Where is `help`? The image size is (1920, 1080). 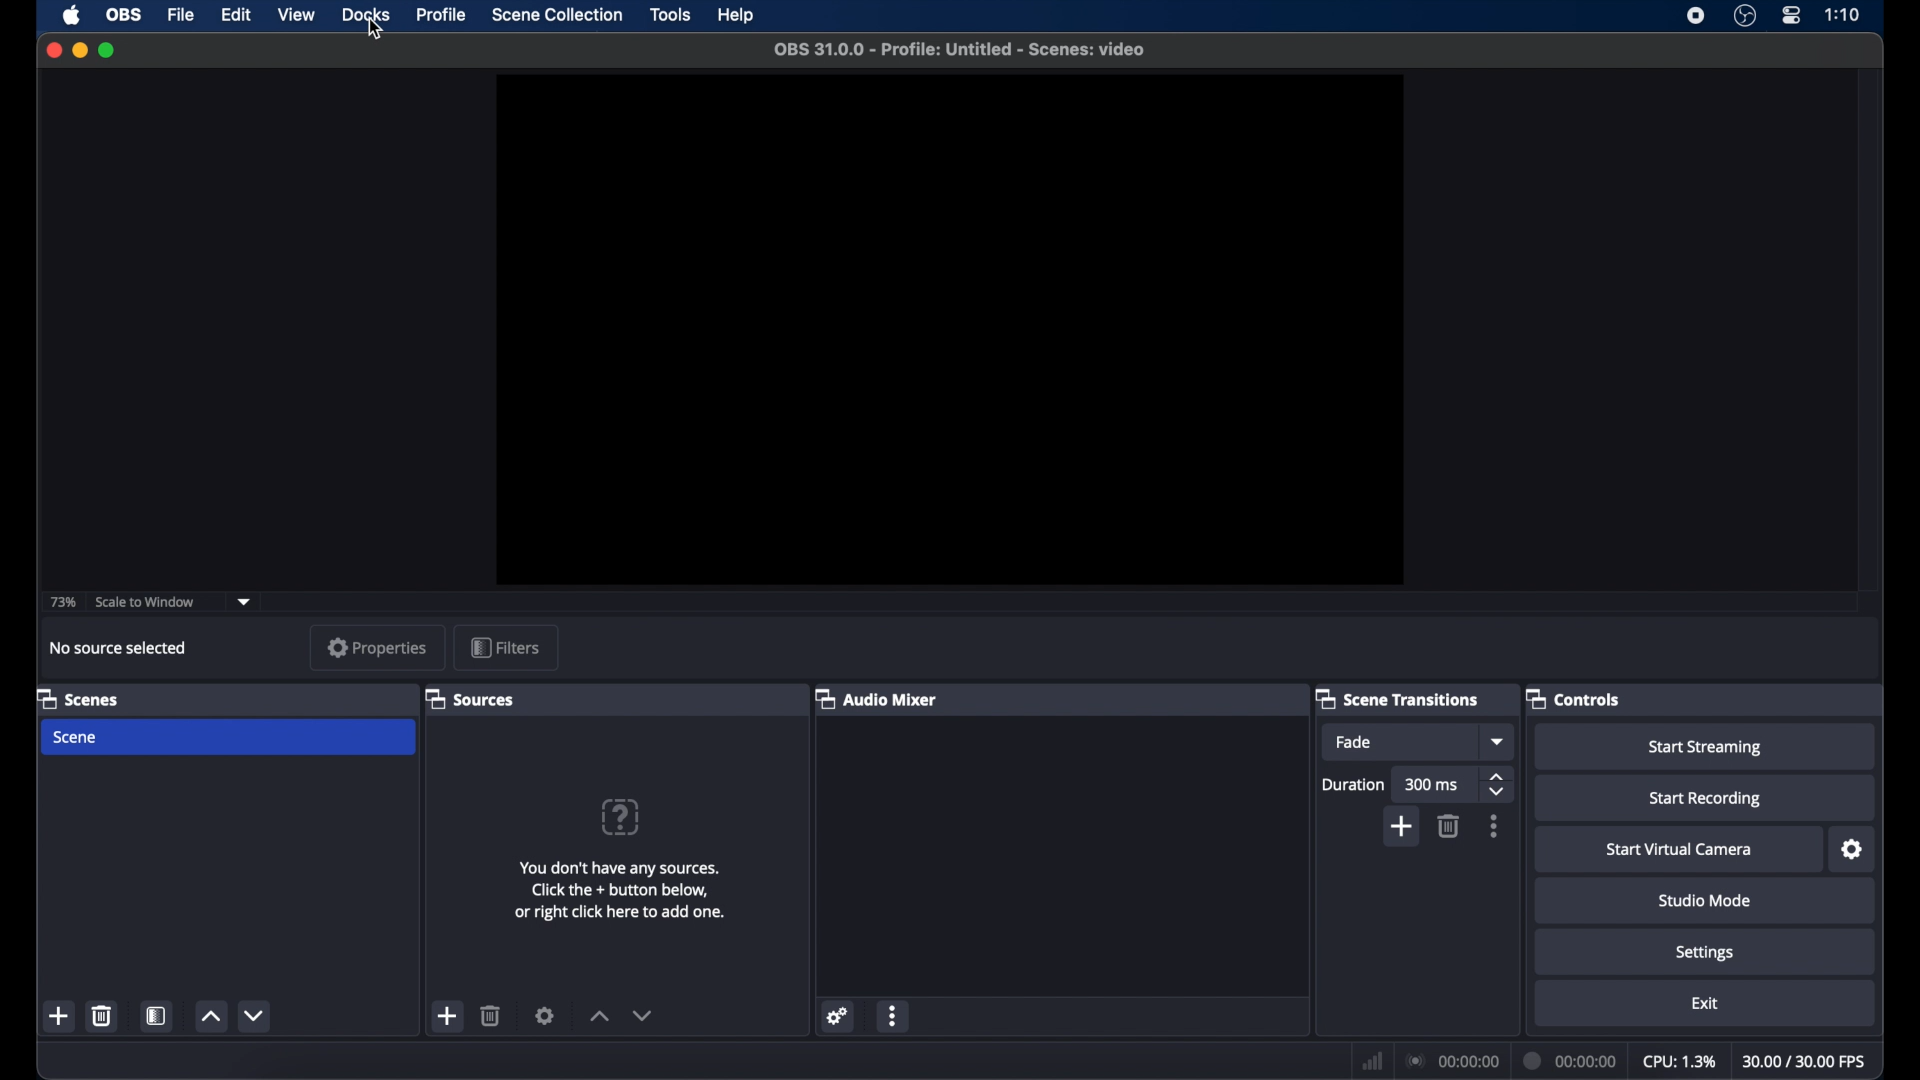
help is located at coordinates (737, 16).